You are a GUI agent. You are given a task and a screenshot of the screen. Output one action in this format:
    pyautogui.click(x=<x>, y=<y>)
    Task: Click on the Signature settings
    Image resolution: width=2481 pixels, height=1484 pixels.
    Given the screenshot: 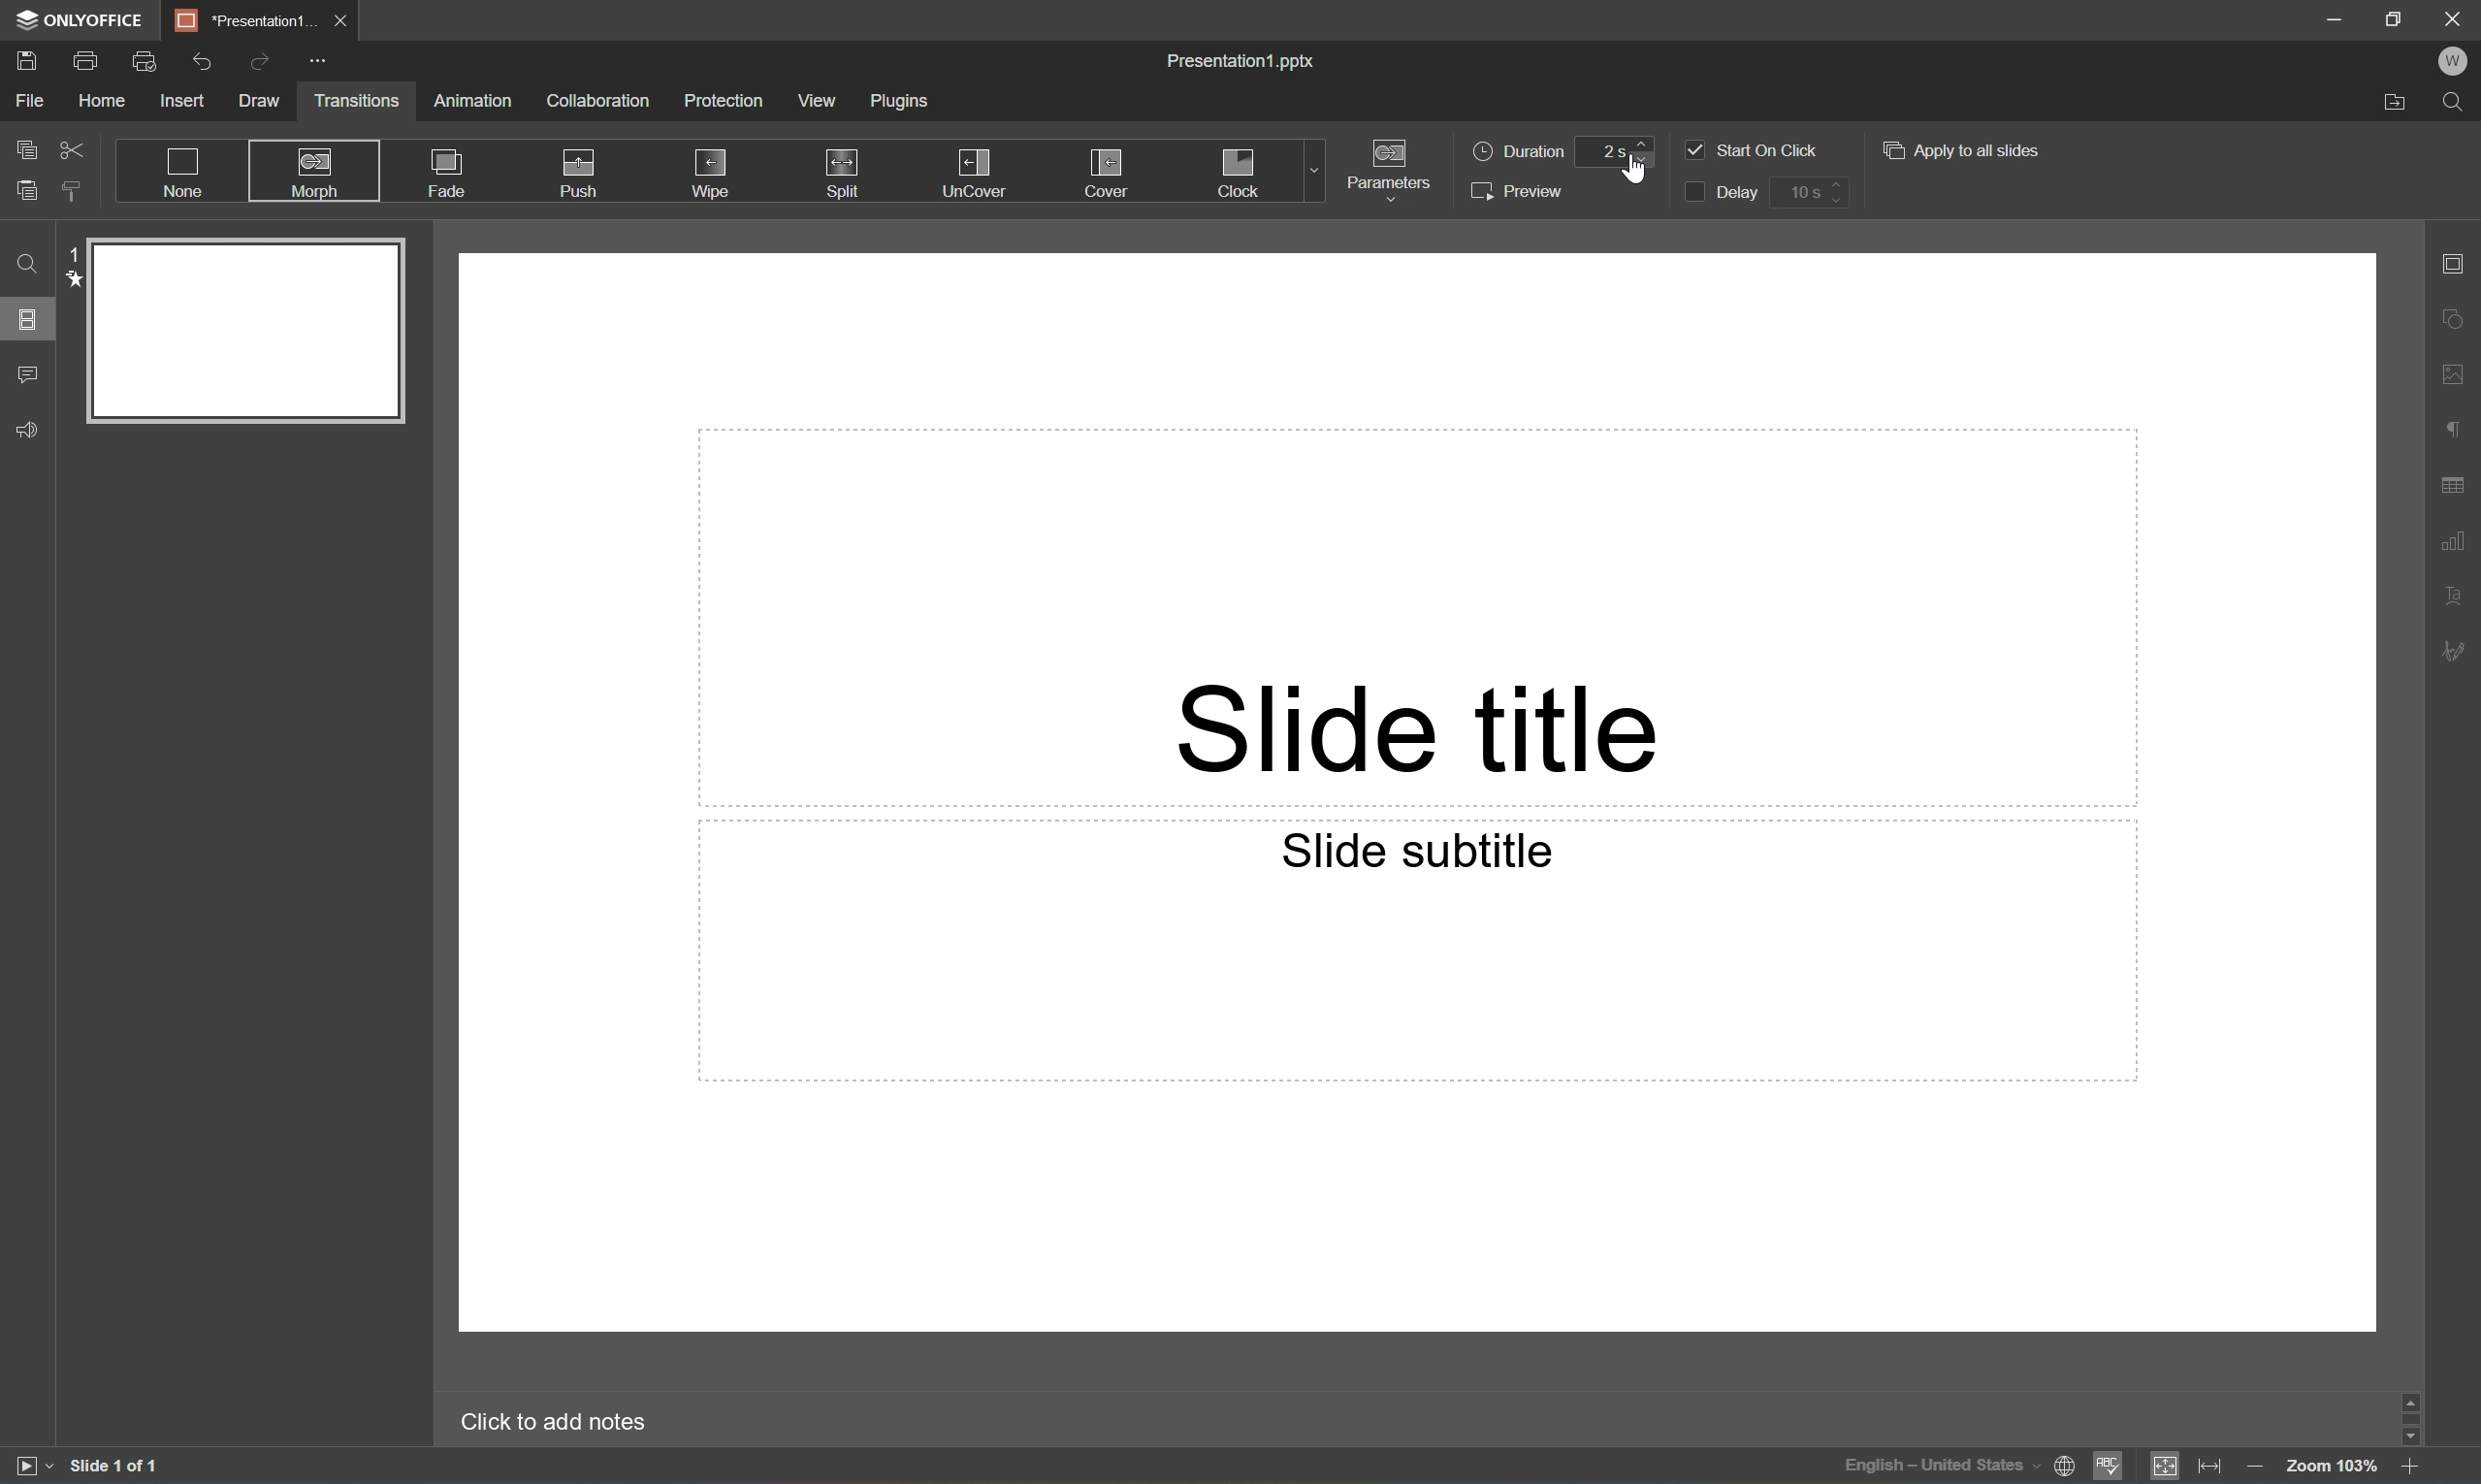 What is the action you would take?
    pyautogui.click(x=2459, y=650)
    